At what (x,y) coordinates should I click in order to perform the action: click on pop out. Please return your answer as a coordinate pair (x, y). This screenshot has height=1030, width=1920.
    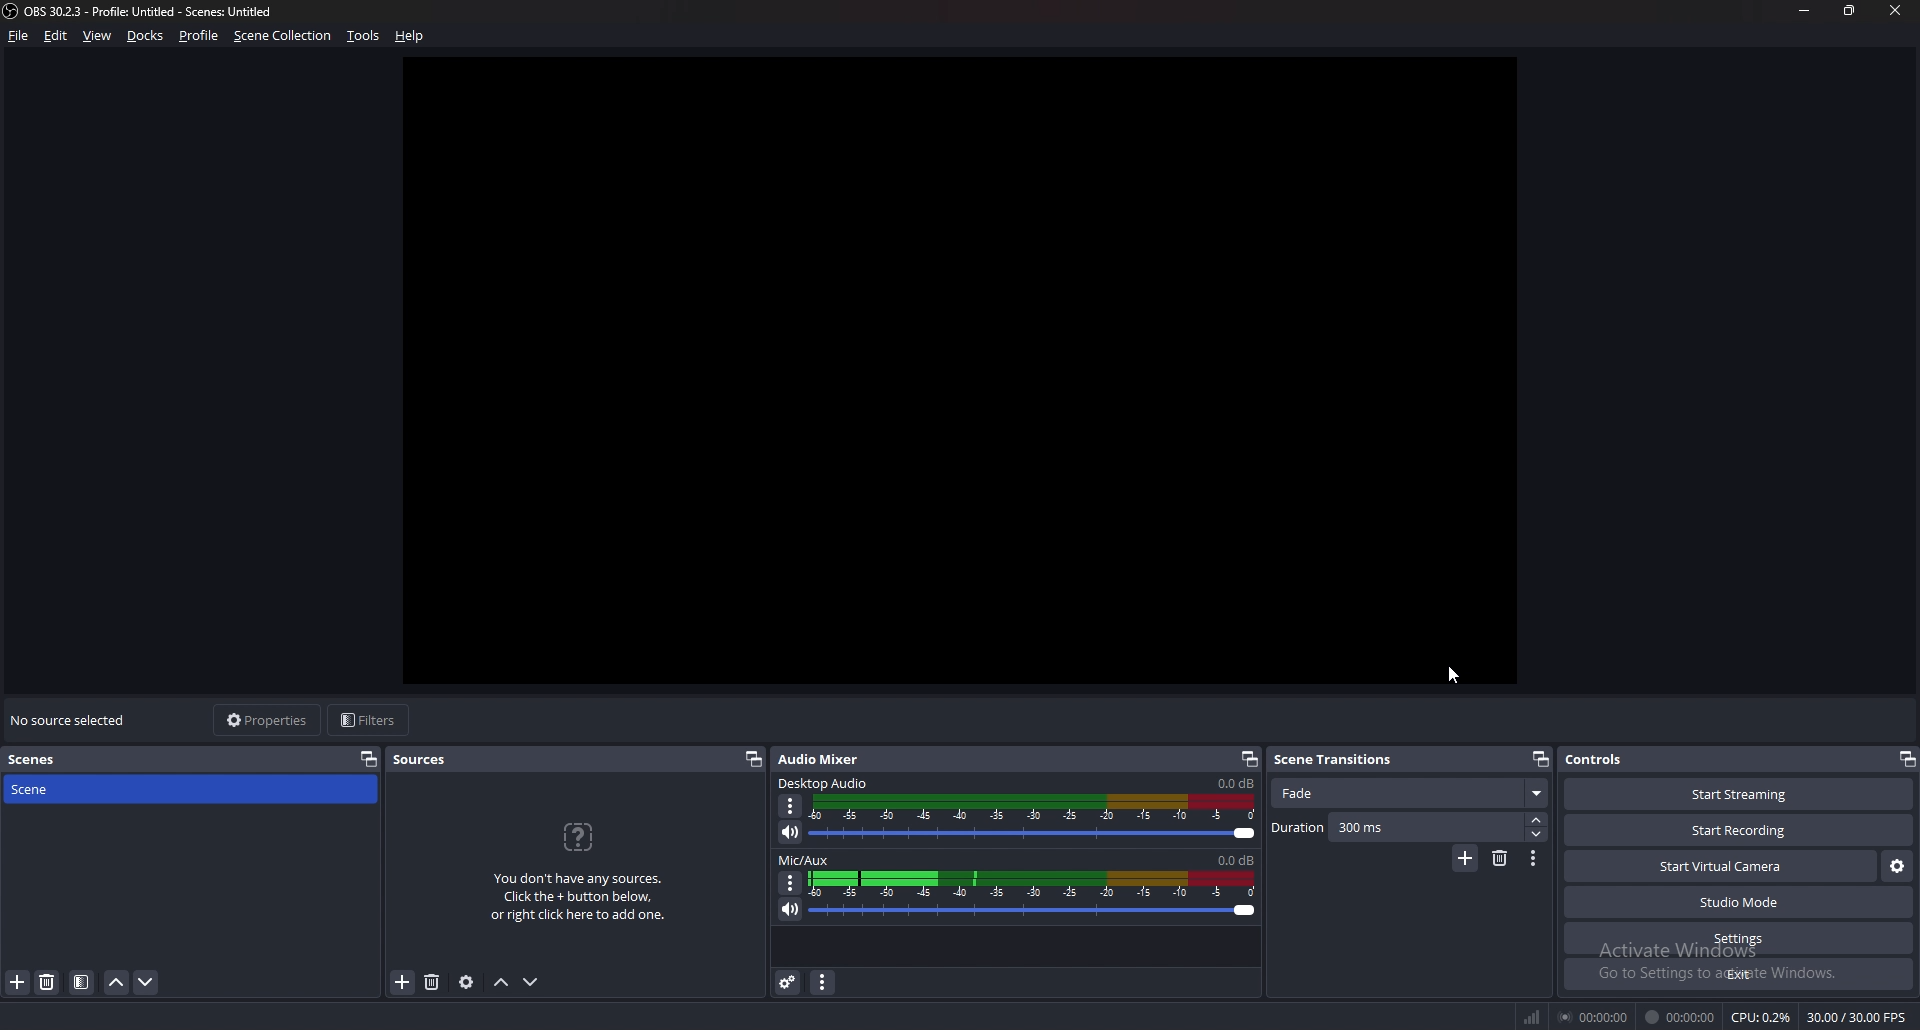
    Looking at the image, I should click on (369, 759).